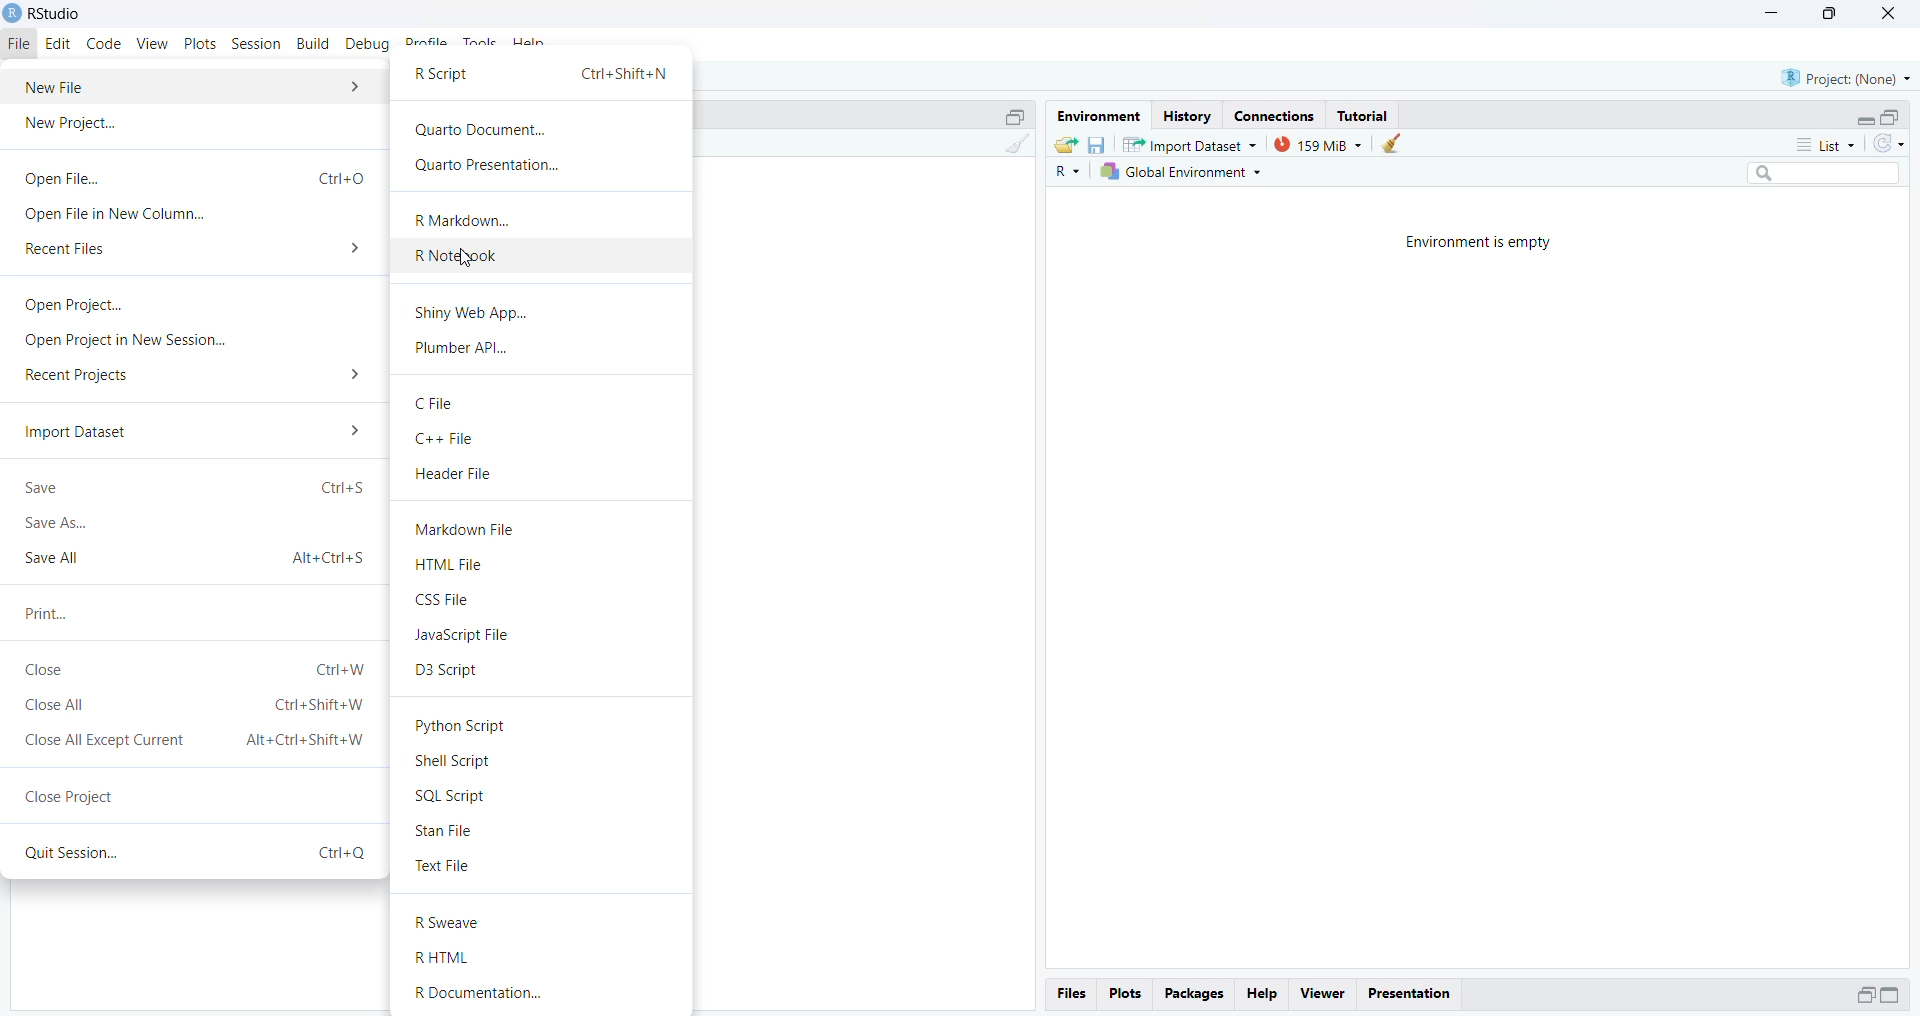  I want to click on R Notebook, so click(458, 255).